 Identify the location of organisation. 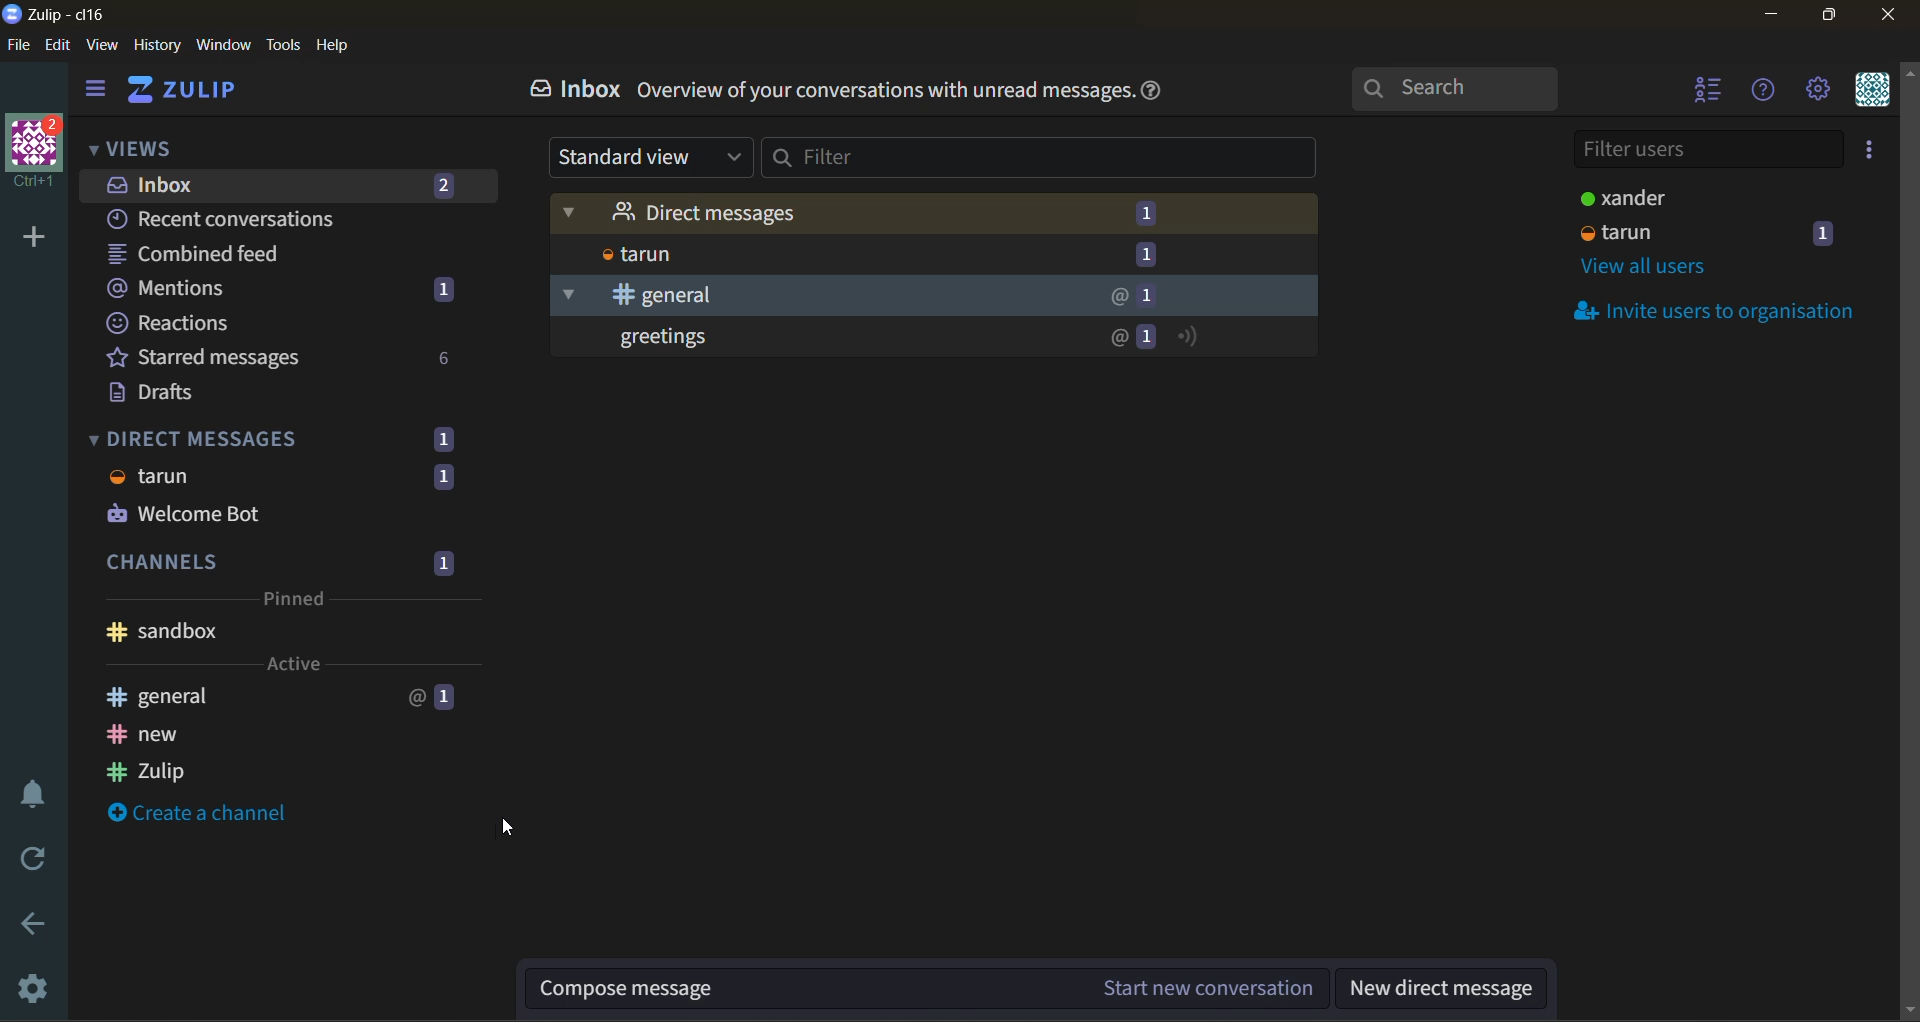
(36, 154).